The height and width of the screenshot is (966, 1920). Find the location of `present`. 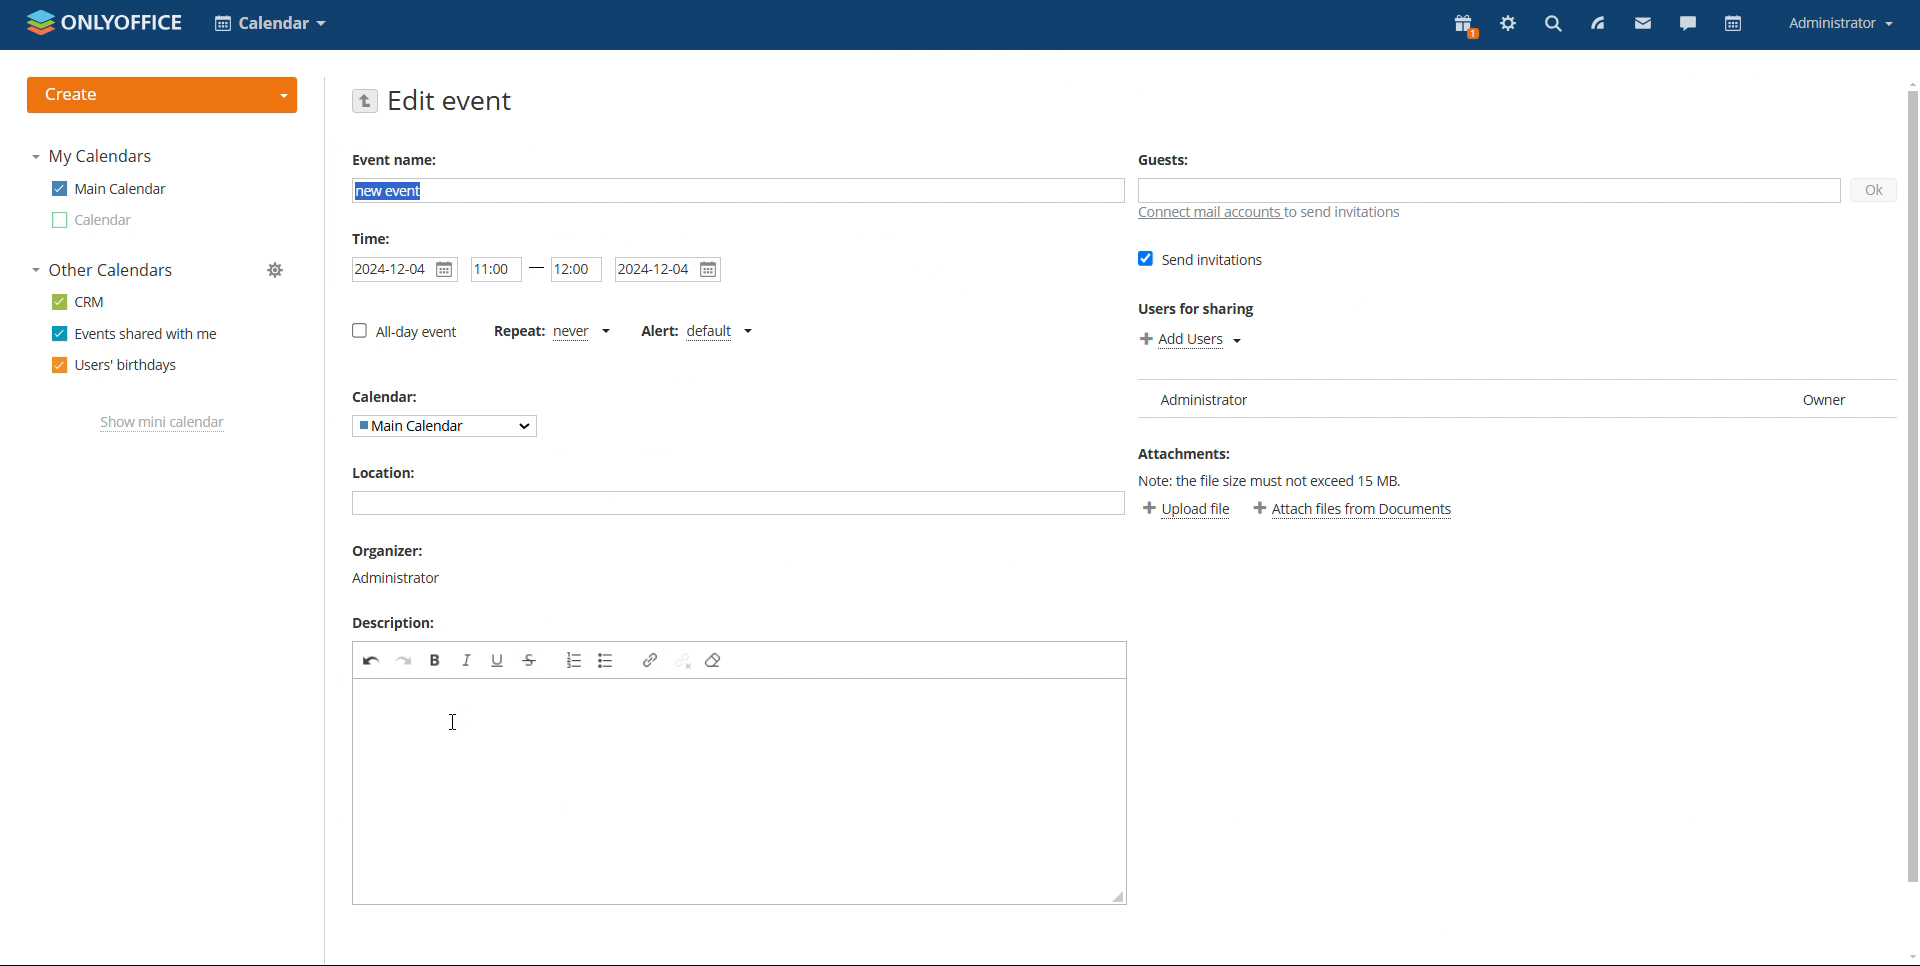

present is located at coordinates (1464, 26).